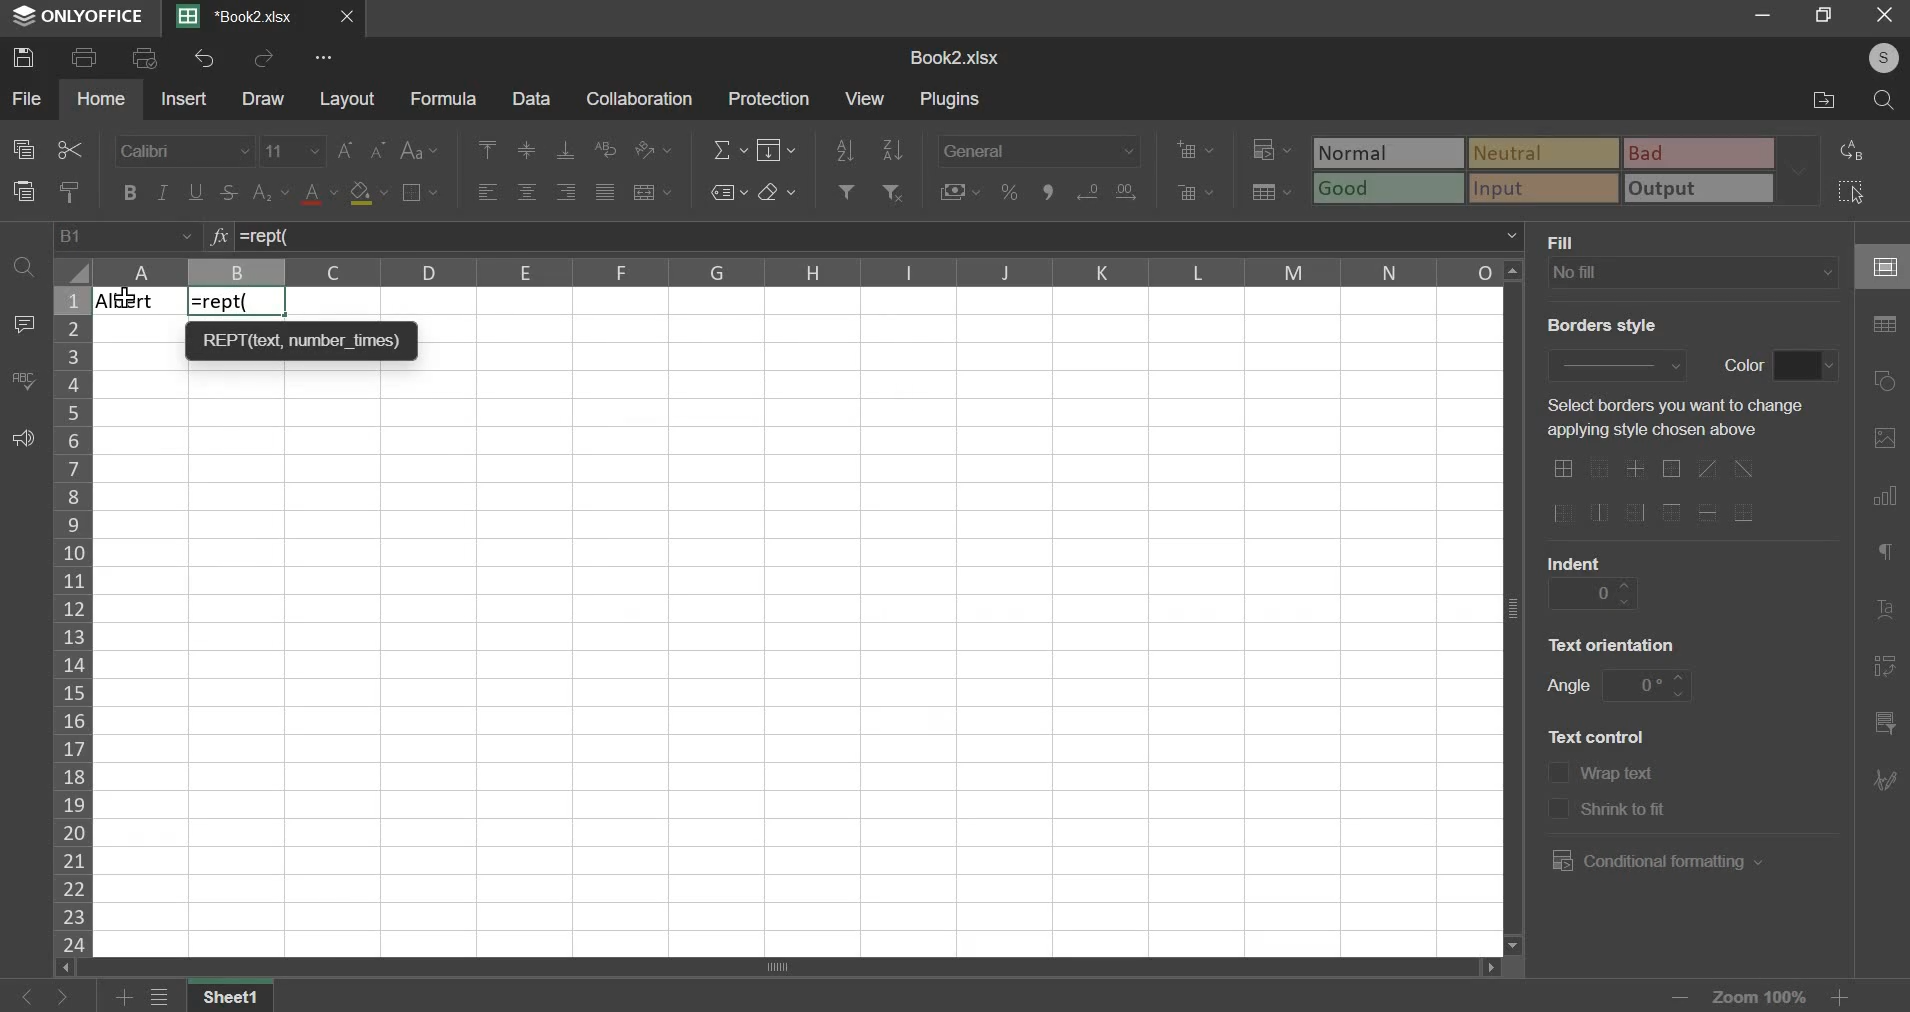 The width and height of the screenshot is (1910, 1012). Describe the element at coordinates (605, 192) in the screenshot. I see `justified` at that location.